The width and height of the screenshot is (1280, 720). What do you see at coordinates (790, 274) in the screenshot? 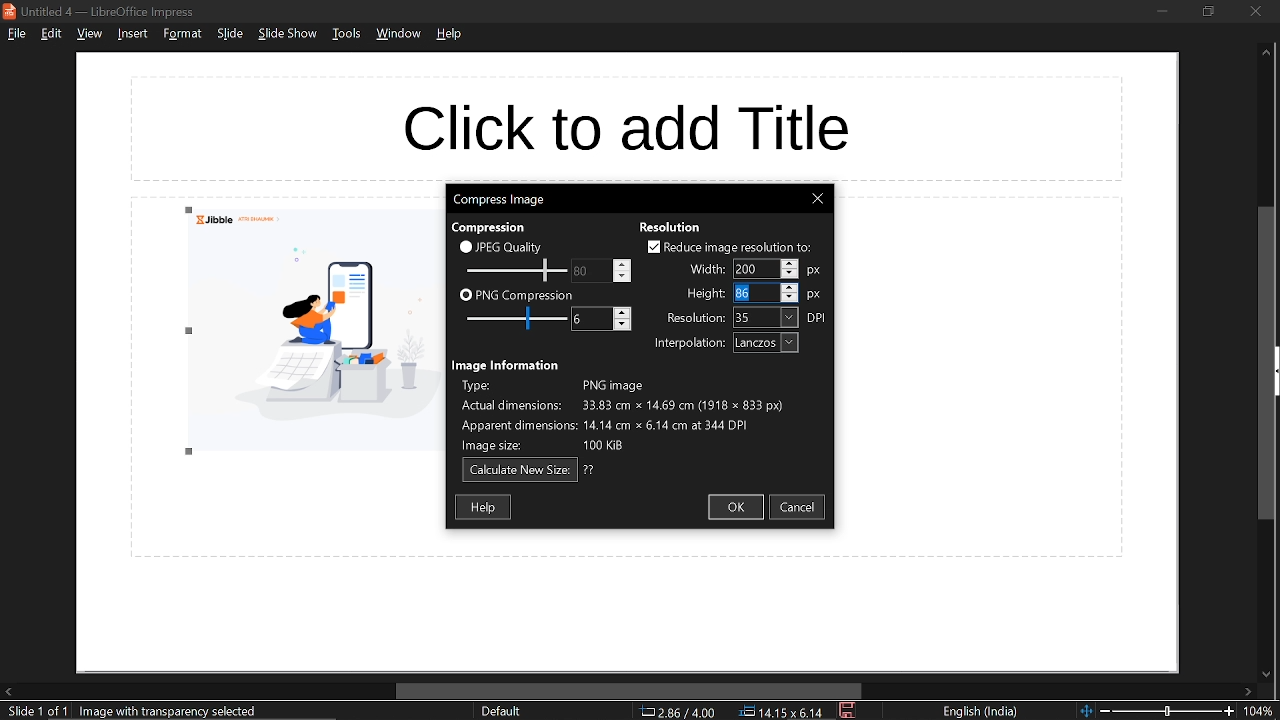
I see `decrease width` at bounding box center [790, 274].